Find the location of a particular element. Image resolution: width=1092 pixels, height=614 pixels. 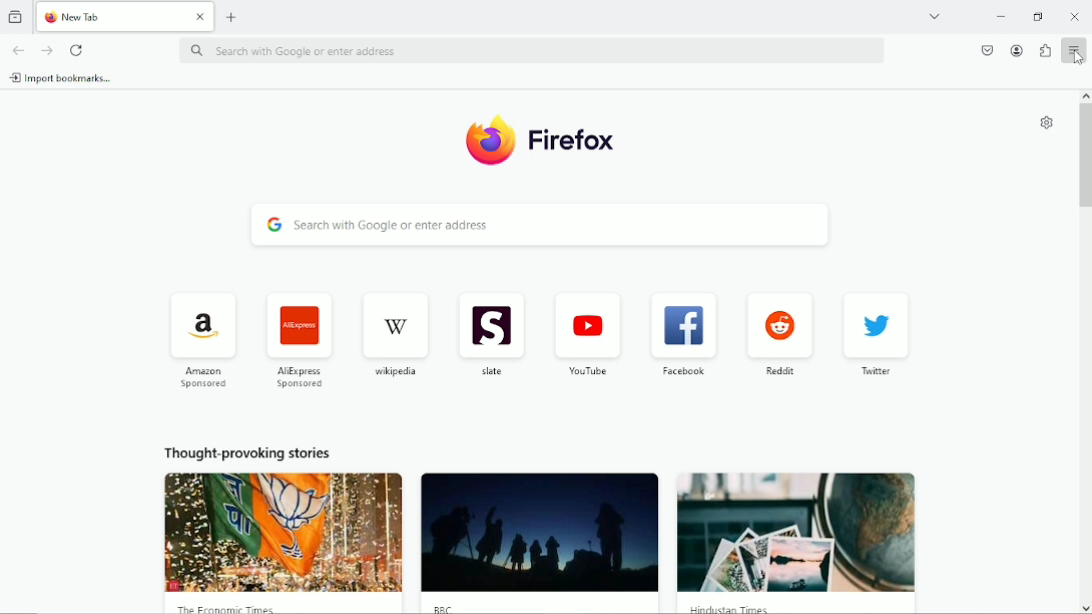

firefox is located at coordinates (578, 139).